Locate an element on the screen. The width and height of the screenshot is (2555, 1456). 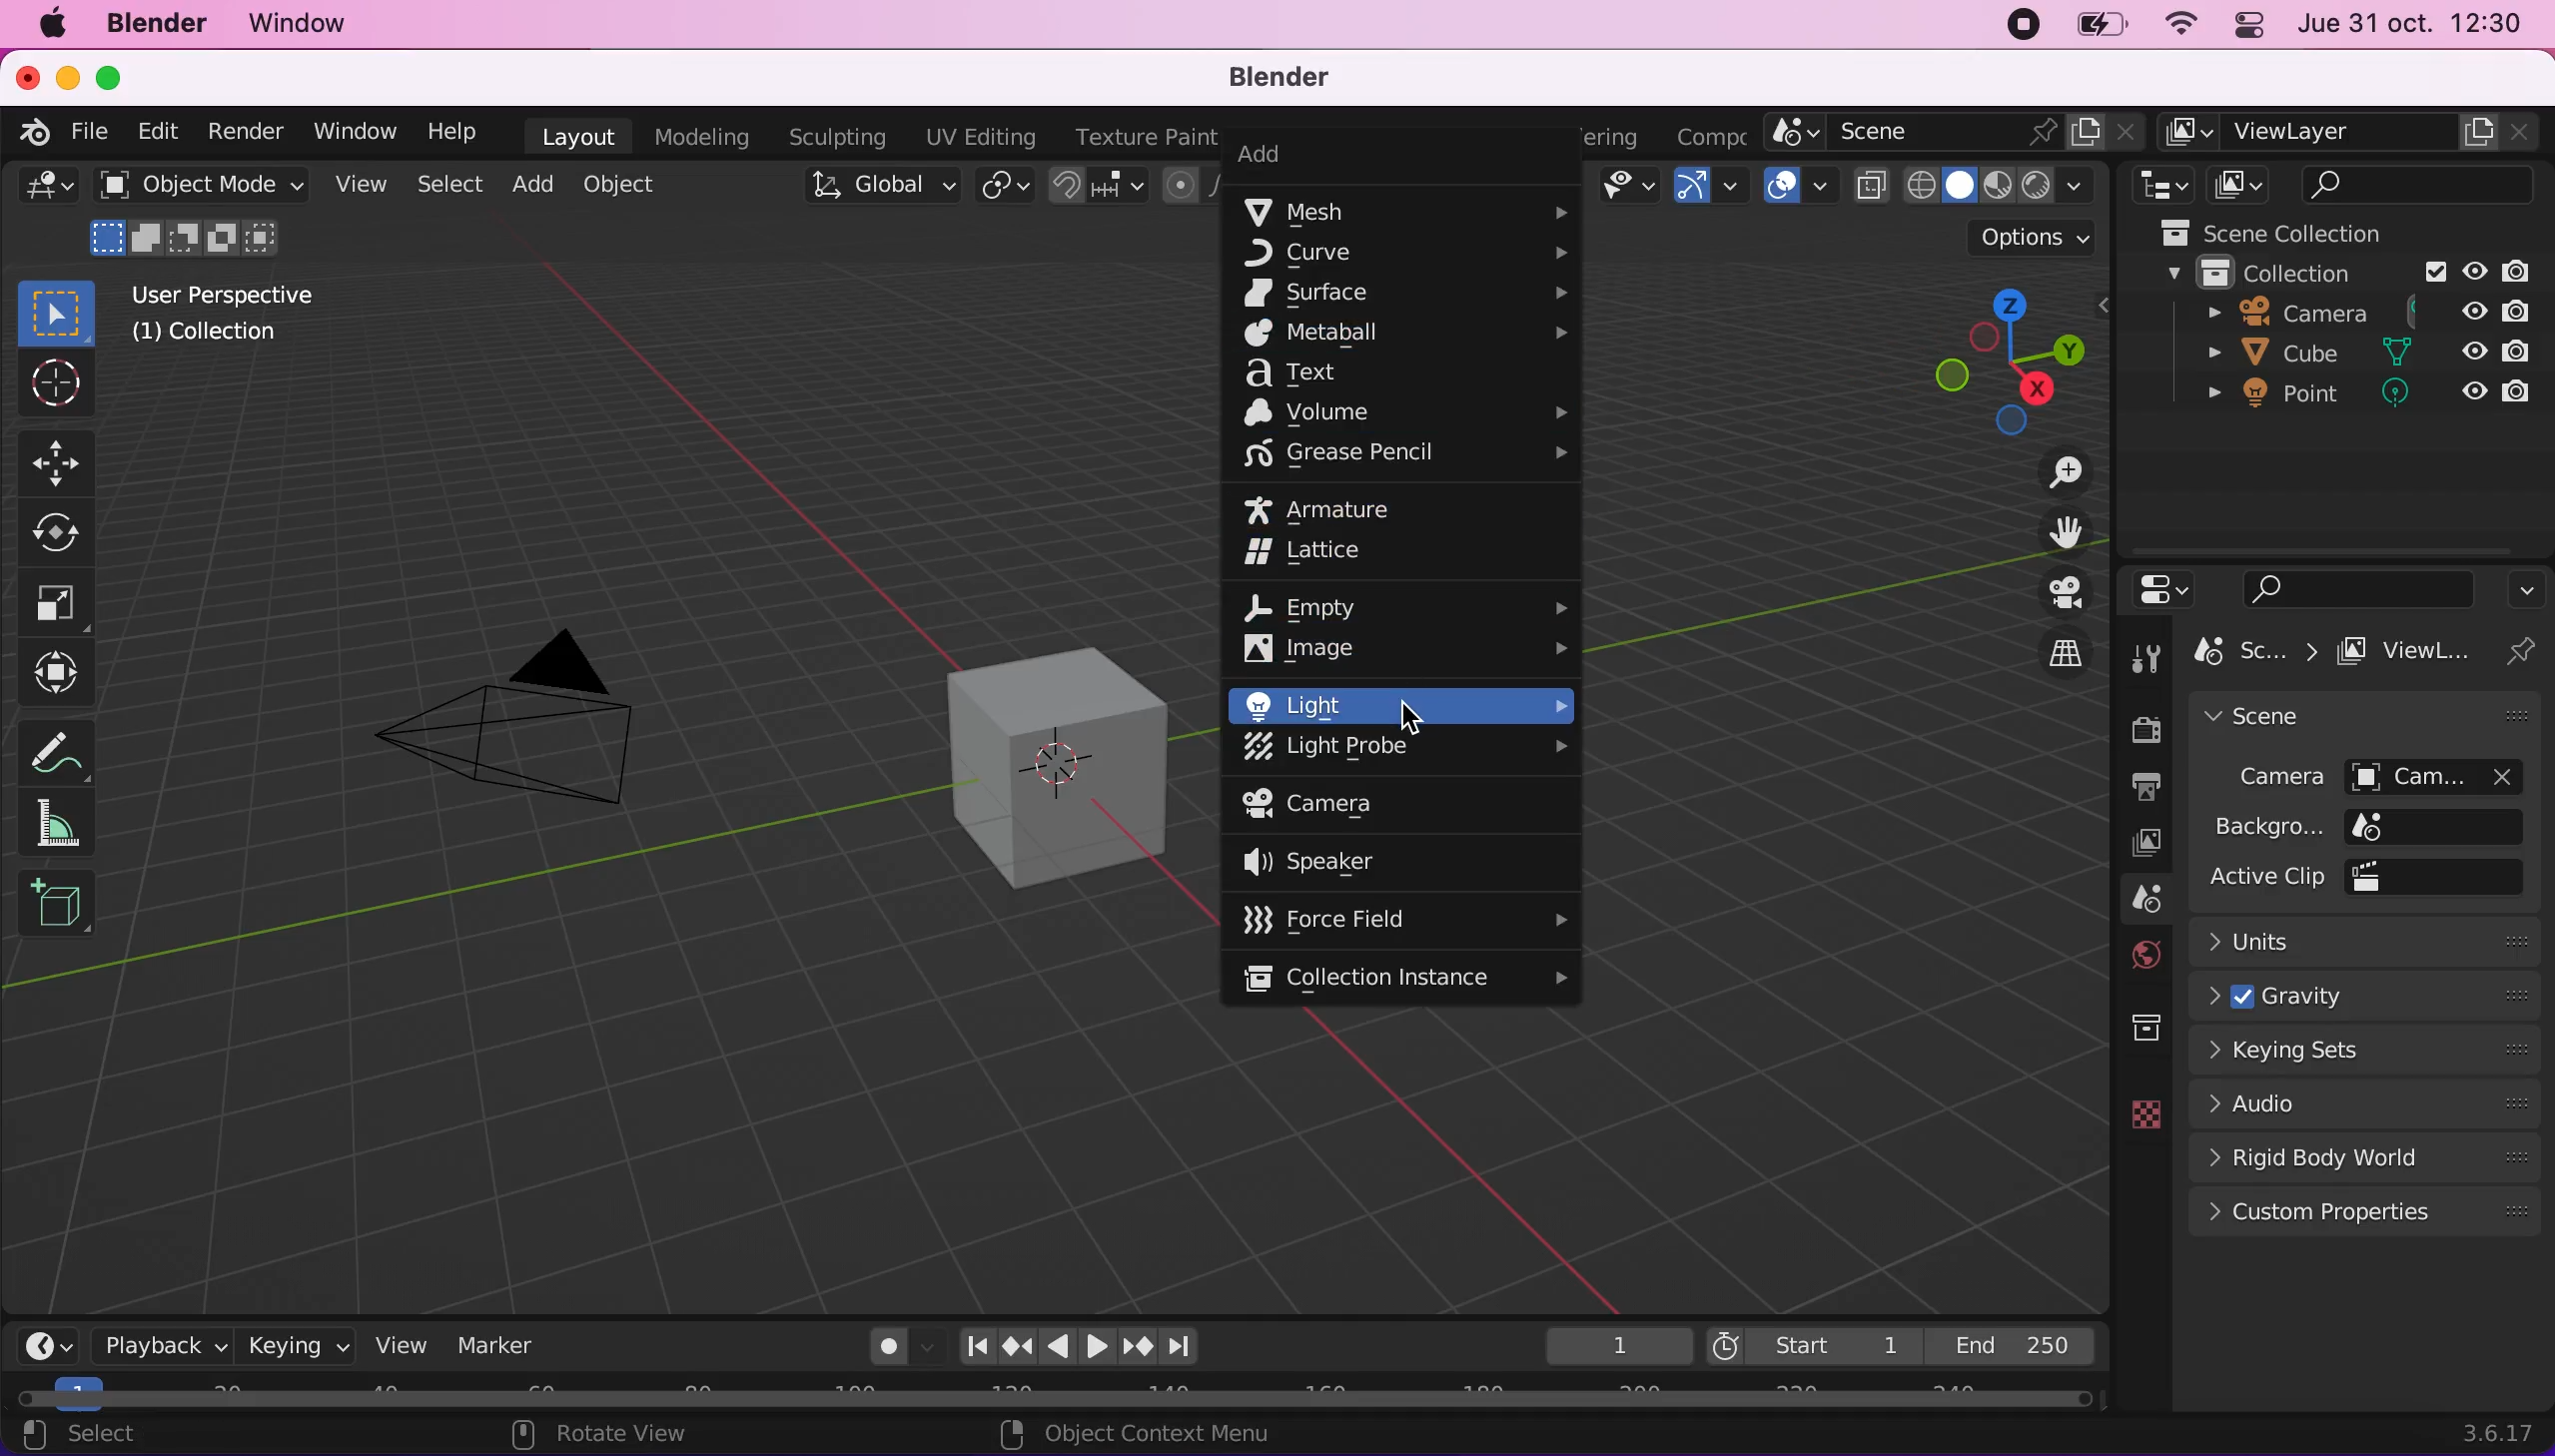
gravity is located at coordinates (2373, 997).